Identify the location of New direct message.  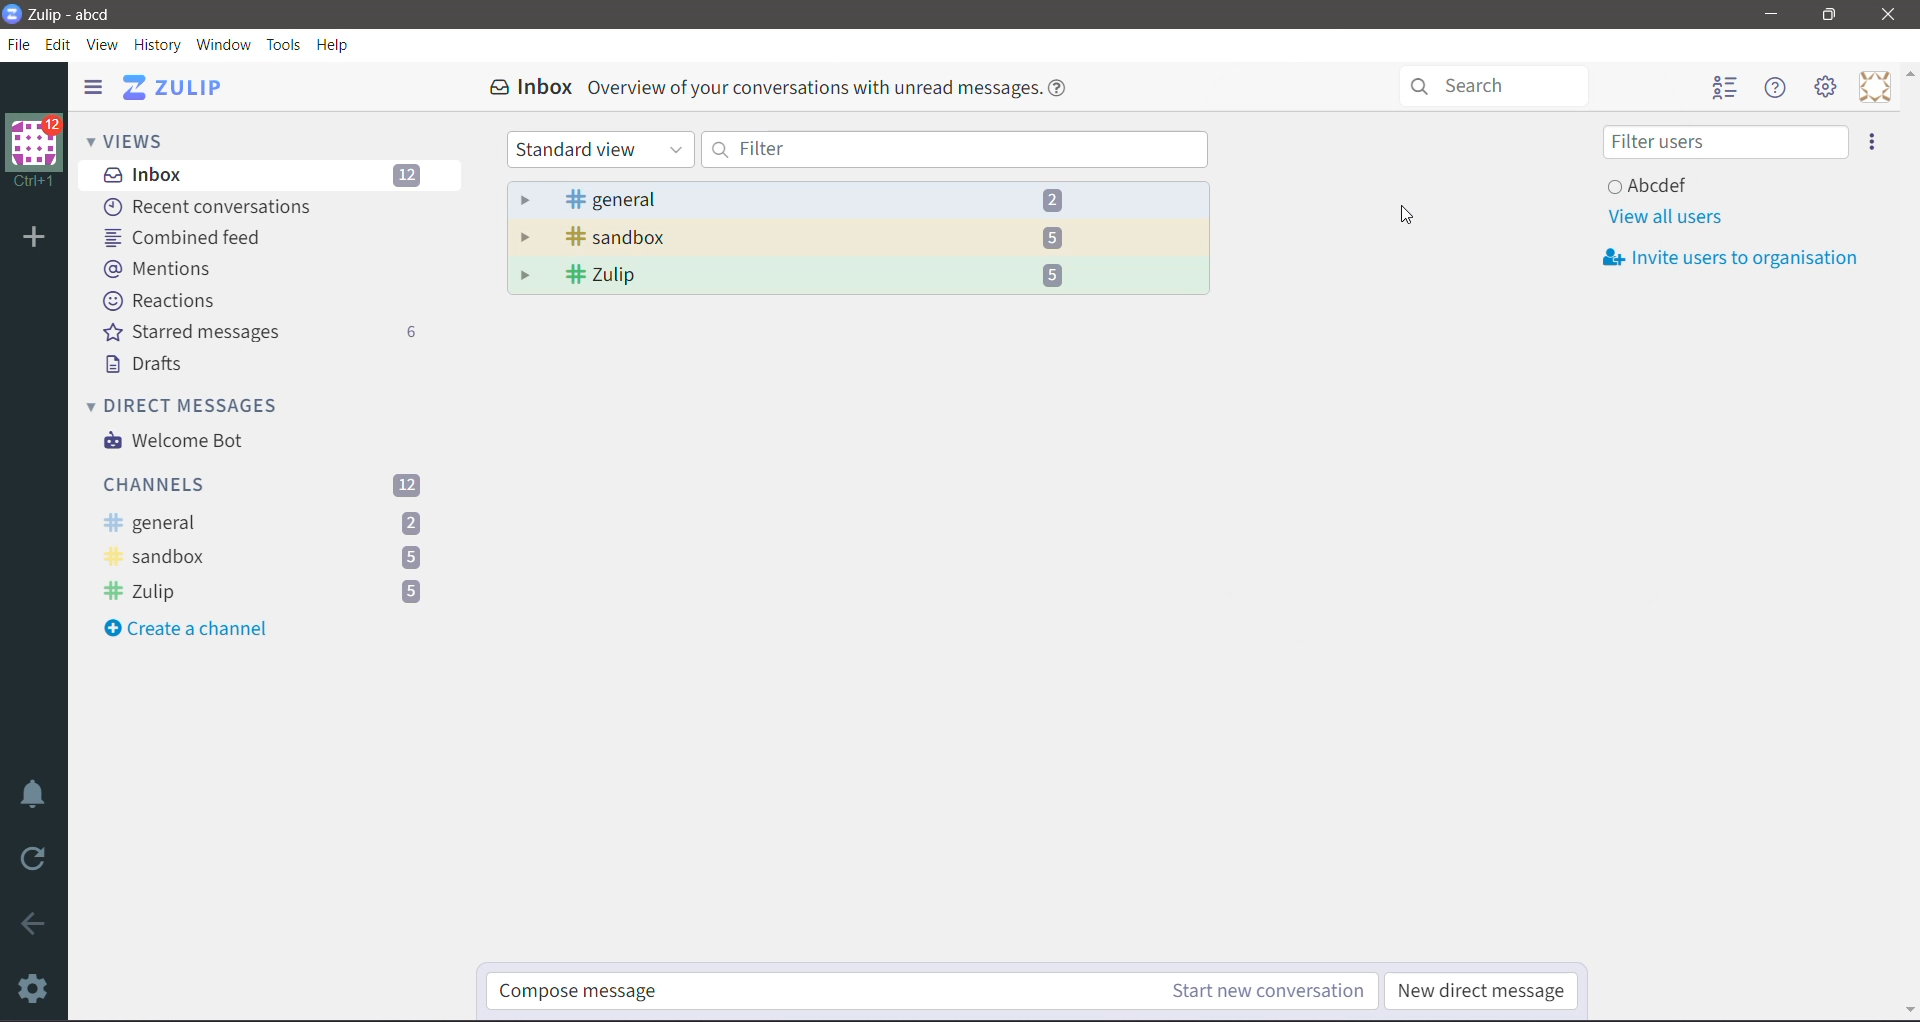
(1483, 991).